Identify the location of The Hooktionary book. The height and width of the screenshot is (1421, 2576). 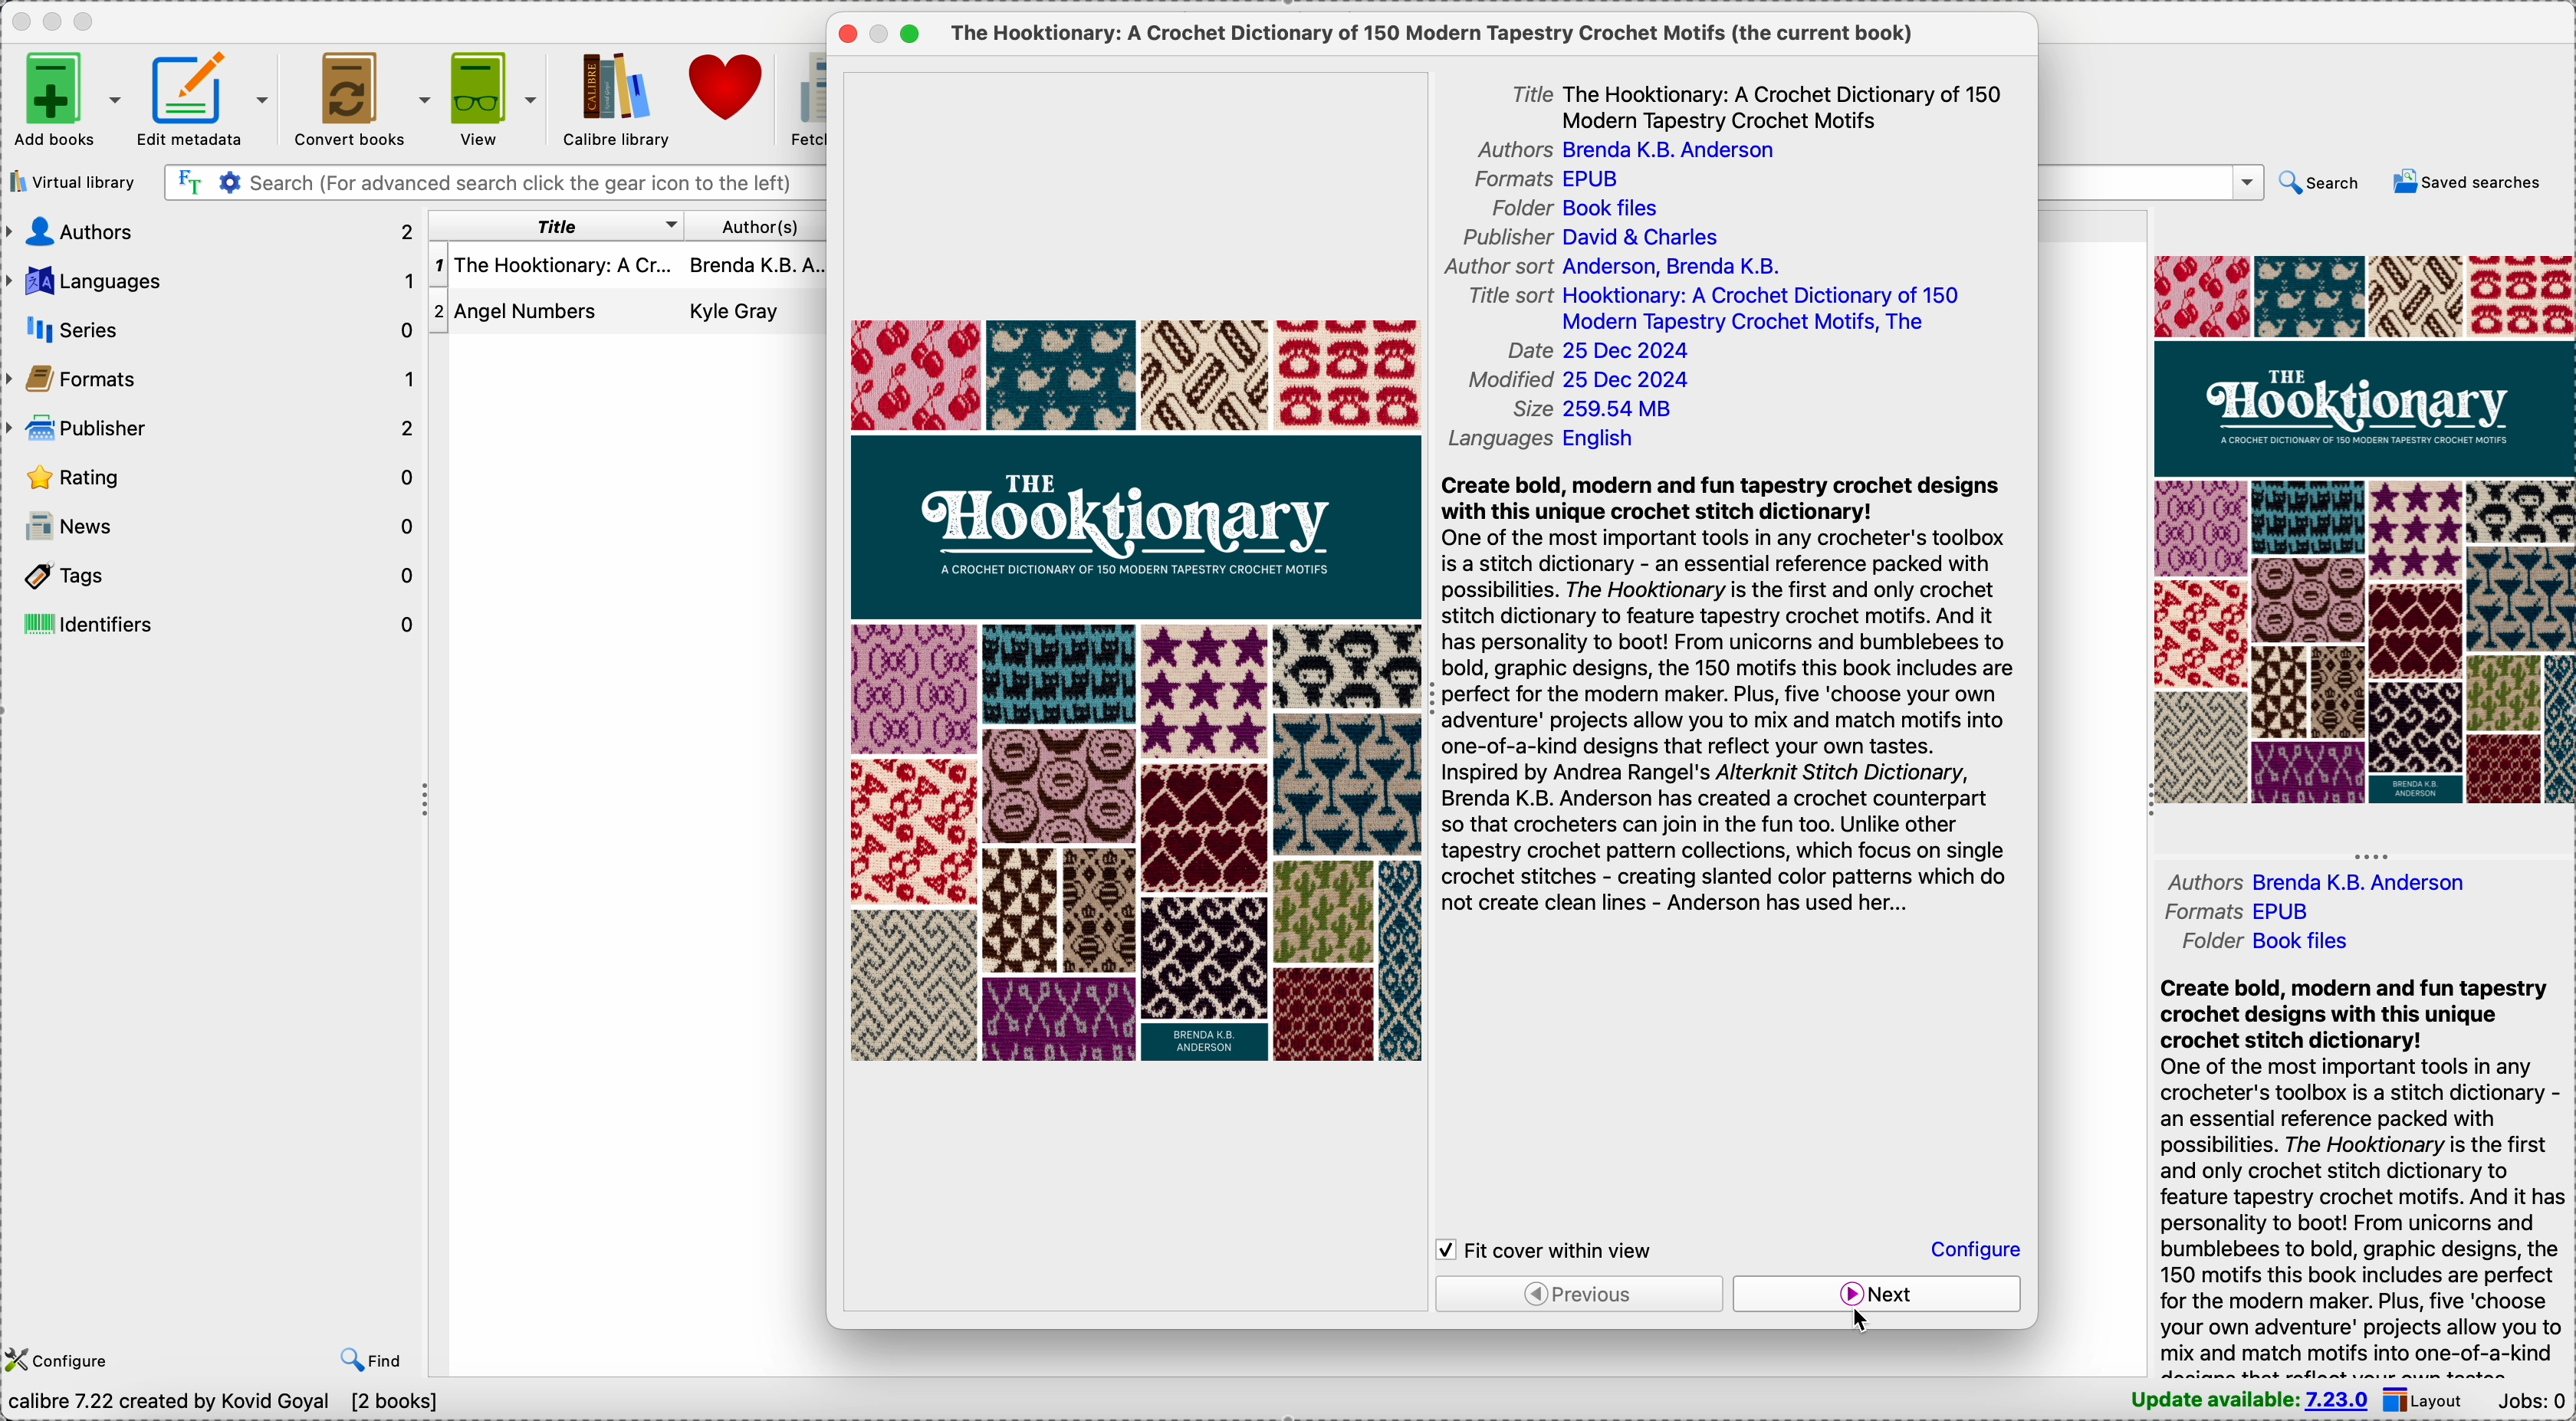
(630, 267).